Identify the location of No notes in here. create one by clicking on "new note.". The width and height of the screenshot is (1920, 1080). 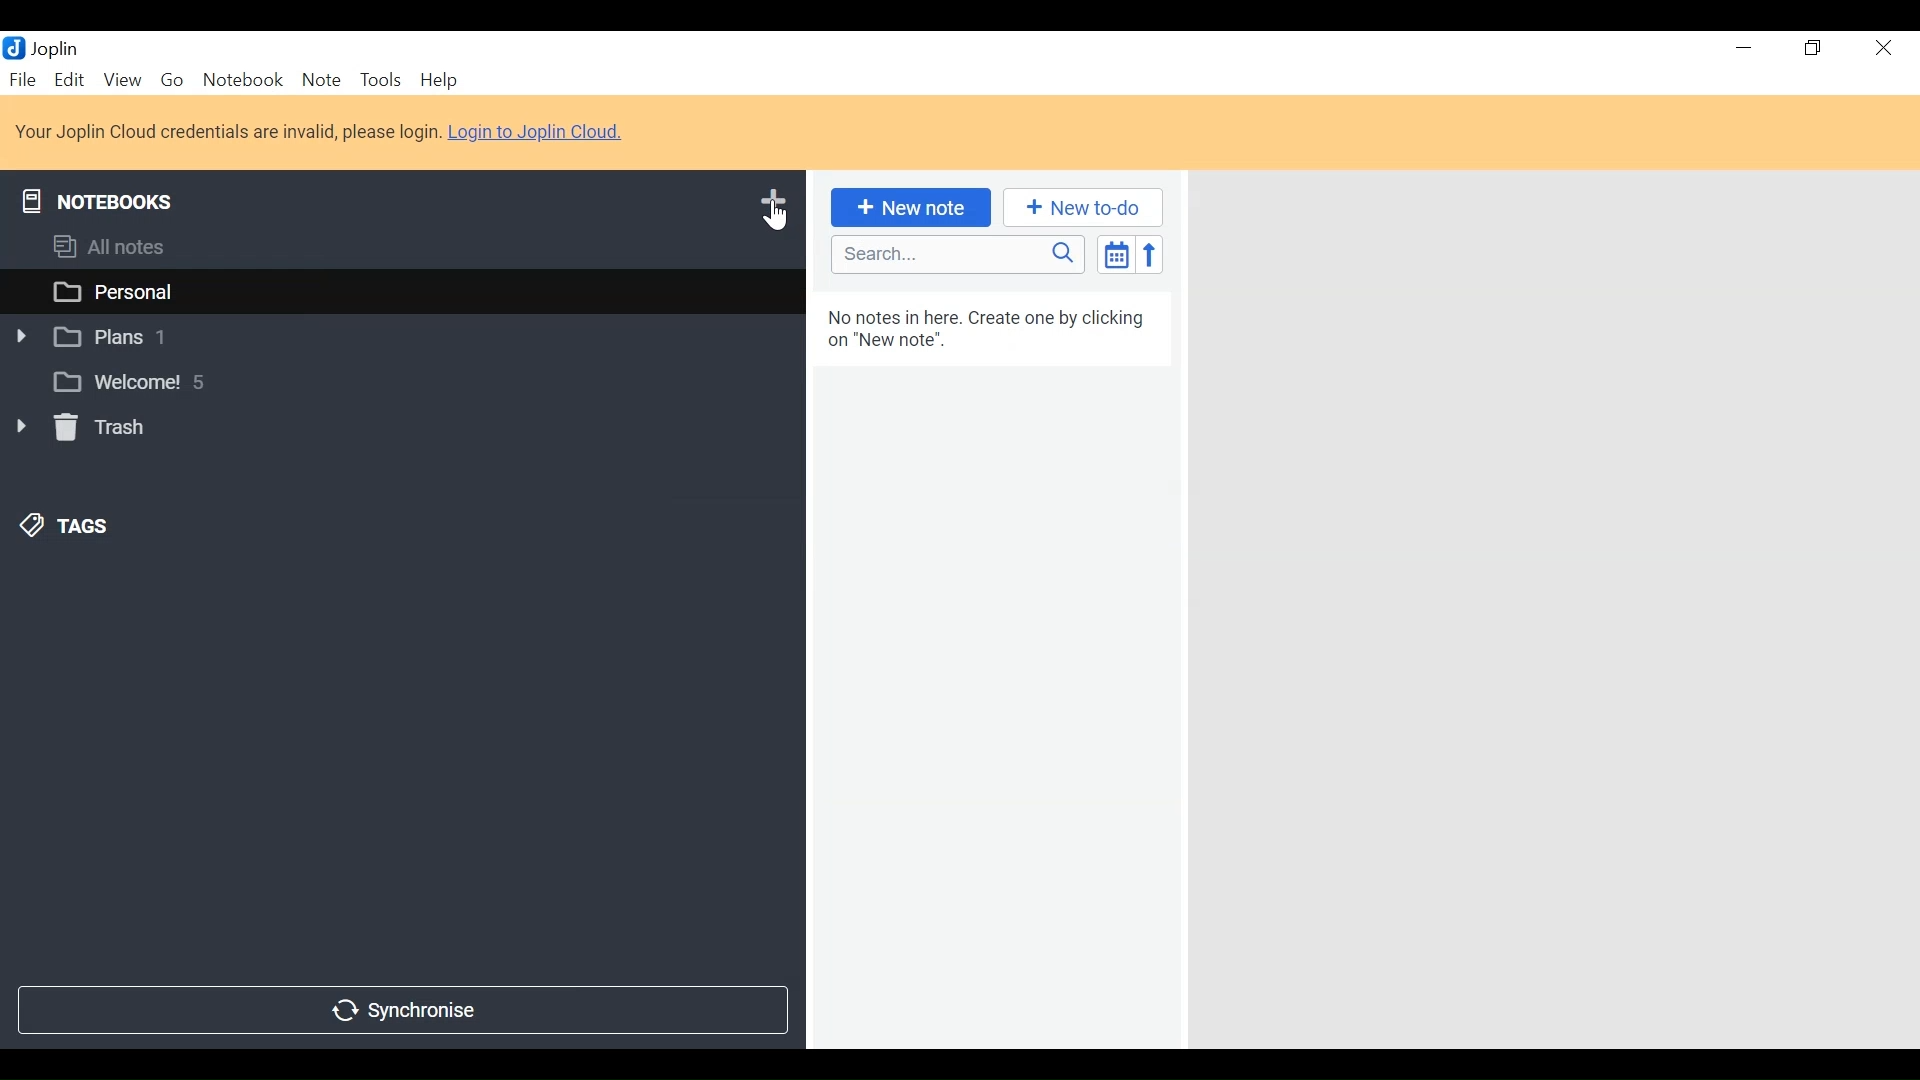
(1003, 663).